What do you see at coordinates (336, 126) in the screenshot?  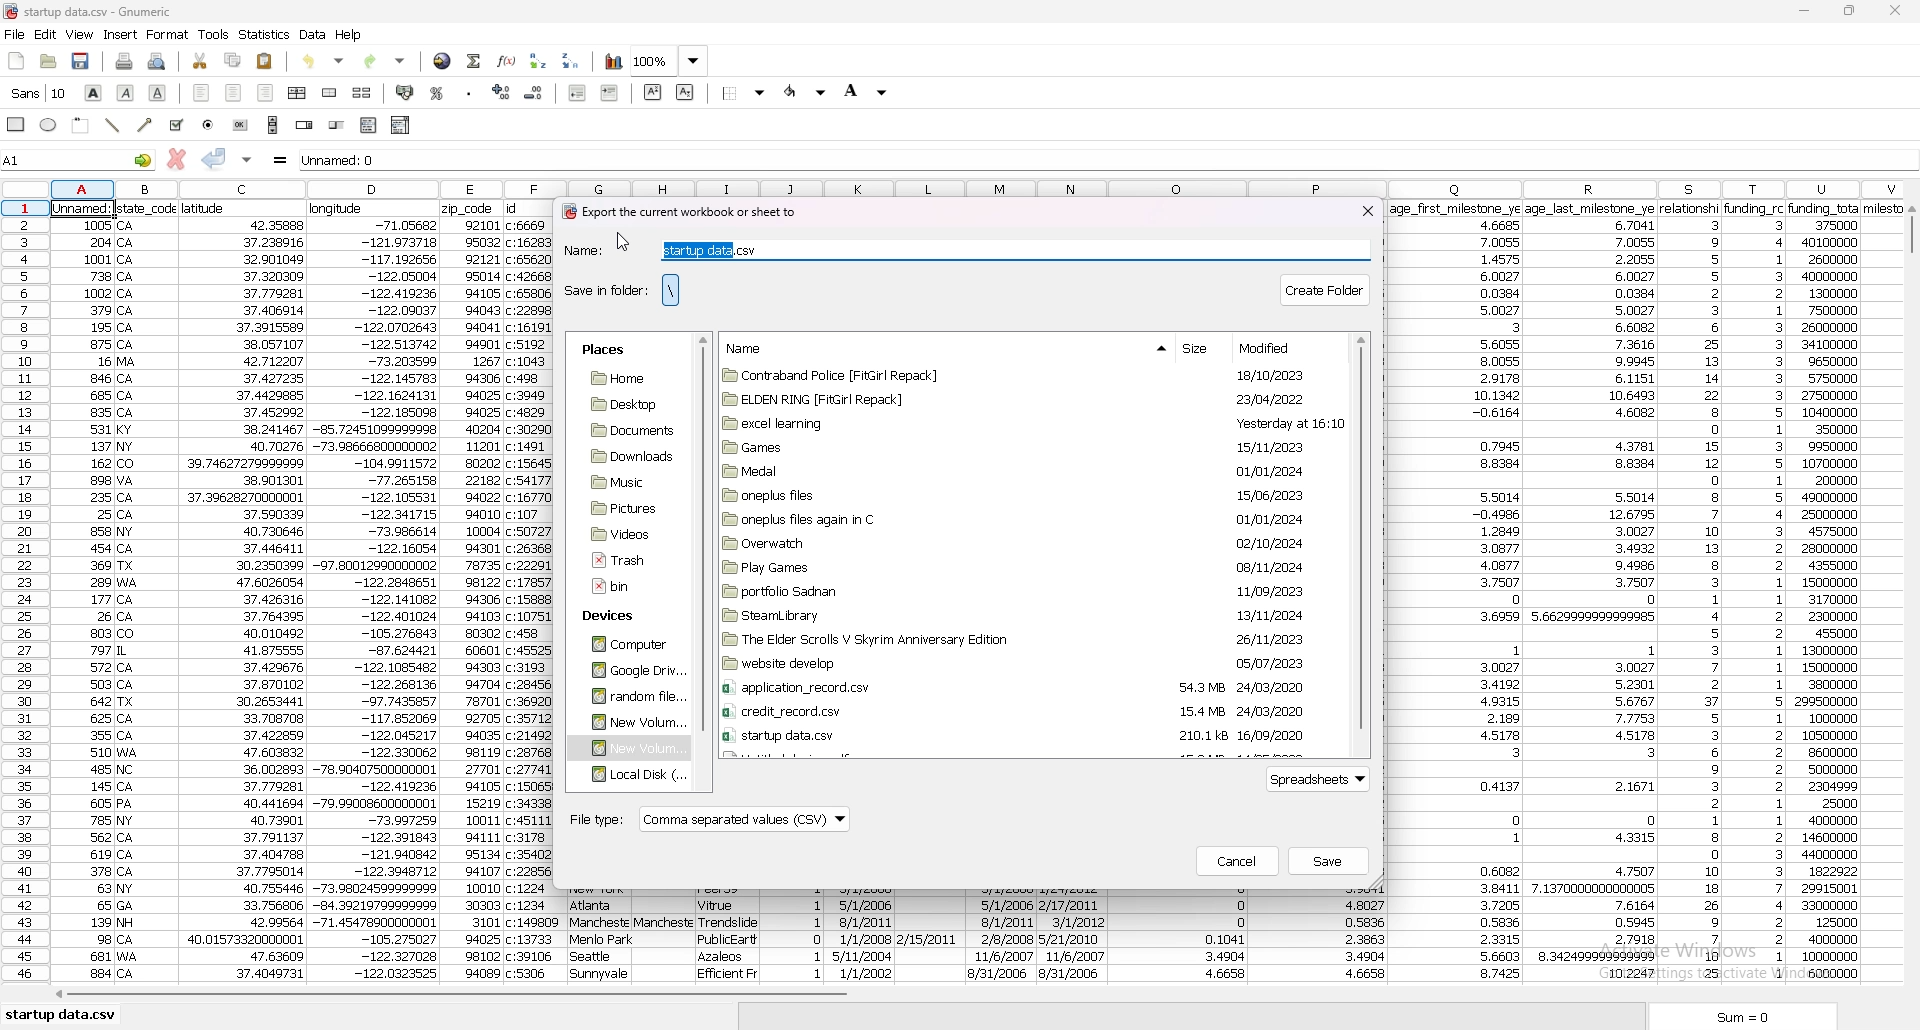 I see `slider` at bounding box center [336, 126].